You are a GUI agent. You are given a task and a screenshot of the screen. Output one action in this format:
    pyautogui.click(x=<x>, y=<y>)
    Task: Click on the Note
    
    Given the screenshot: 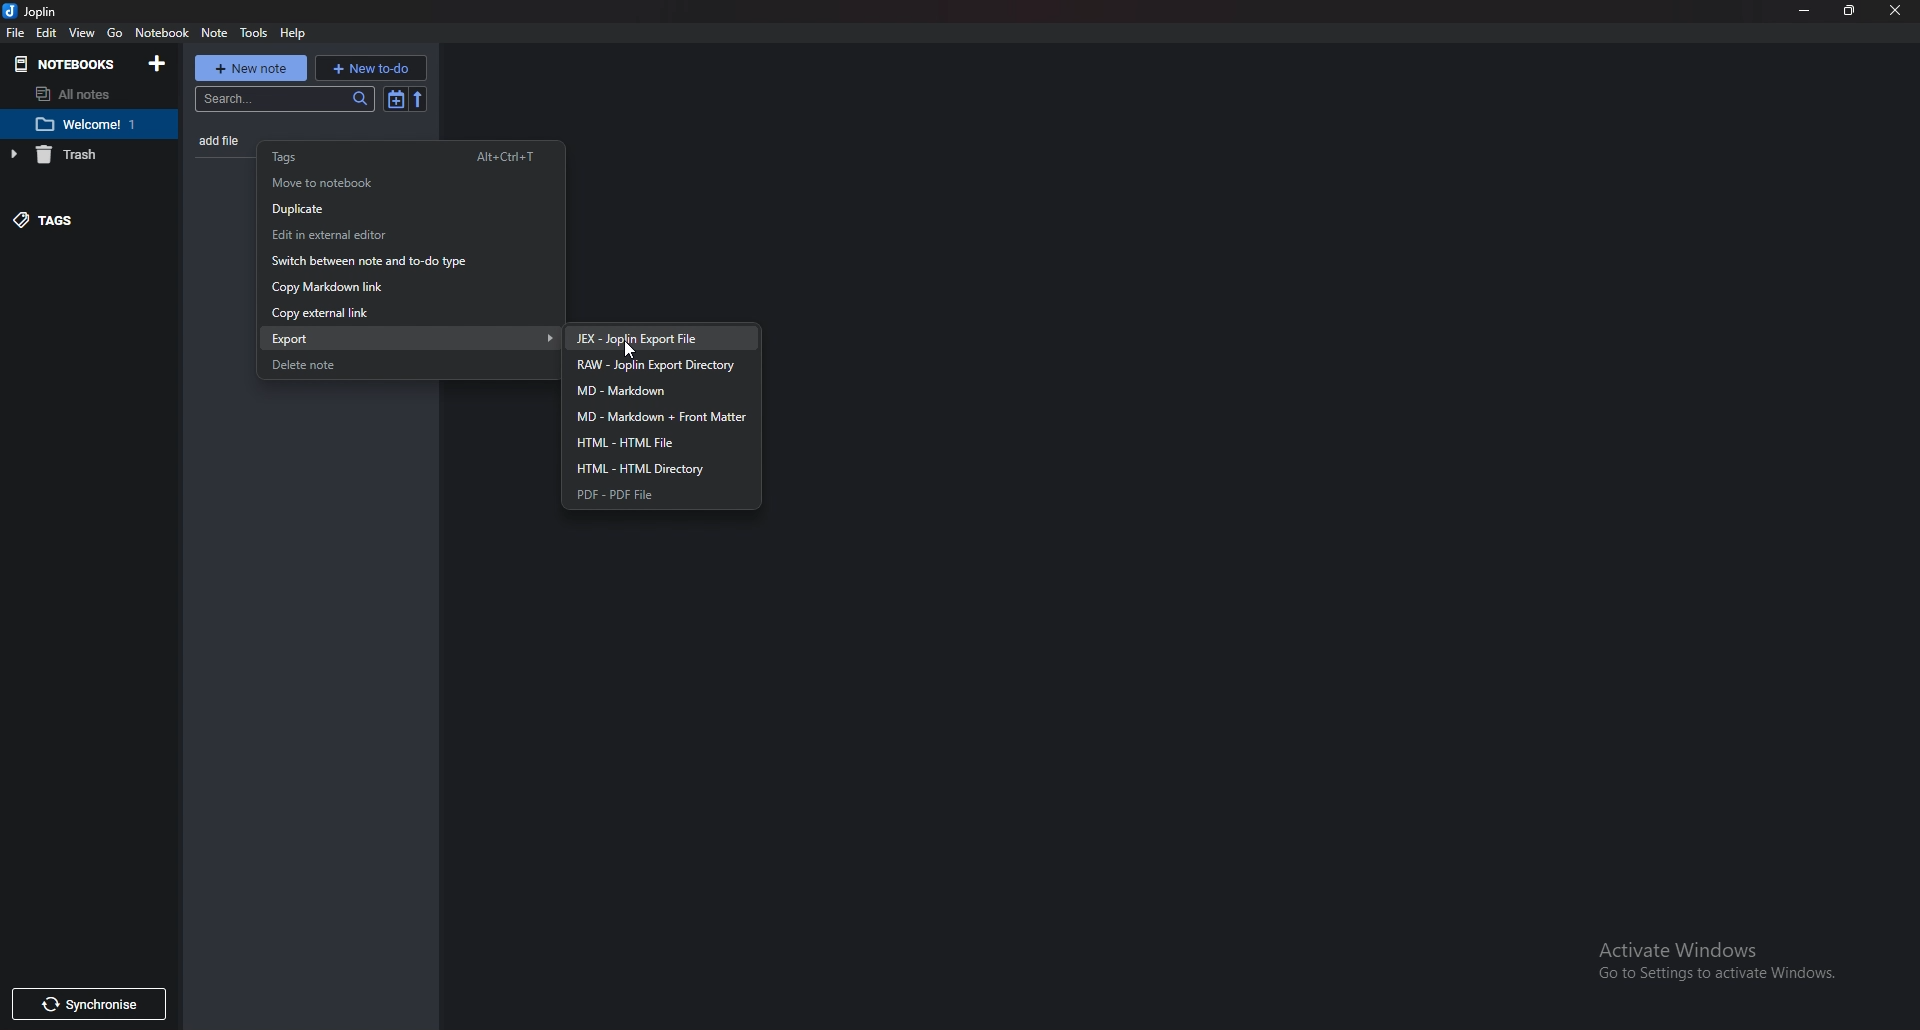 What is the action you would take?
    pyautogui.click(x=224, y=140)
    